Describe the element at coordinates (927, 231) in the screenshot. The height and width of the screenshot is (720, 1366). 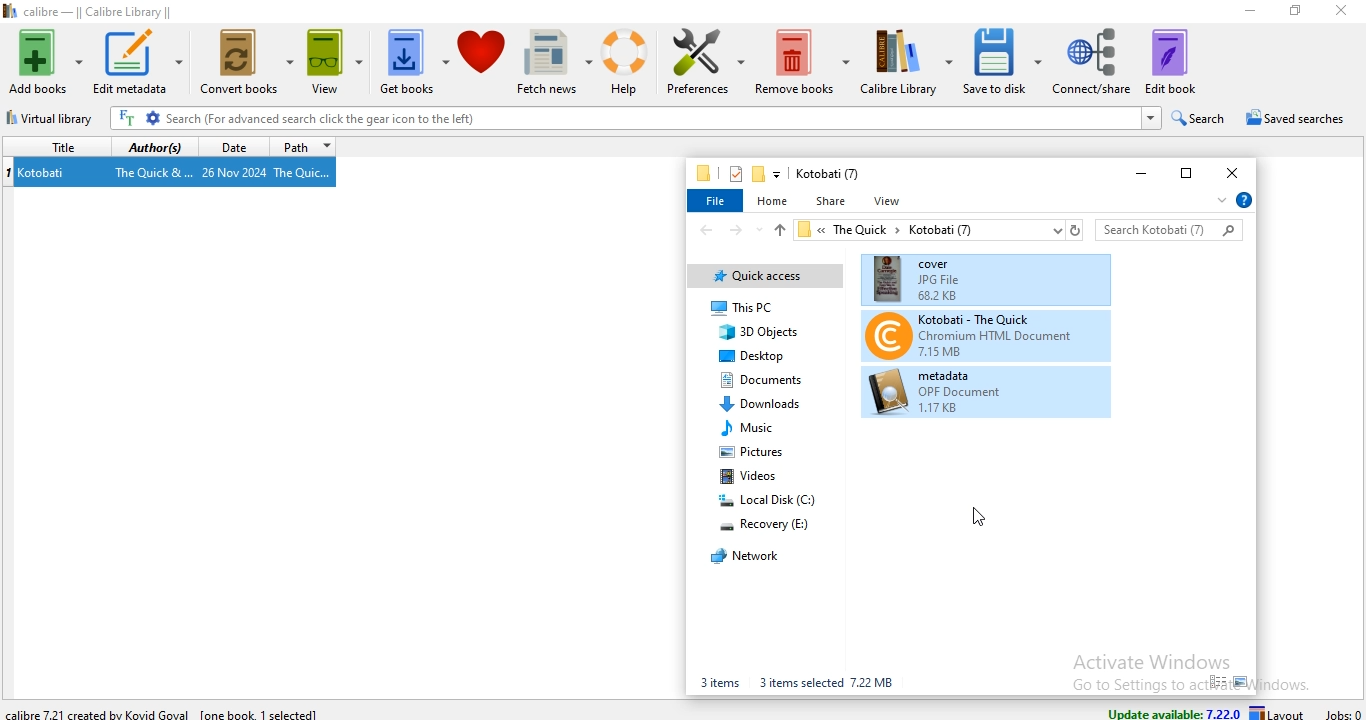
I see `« TheQuick > Kotobati (7)` at that location.